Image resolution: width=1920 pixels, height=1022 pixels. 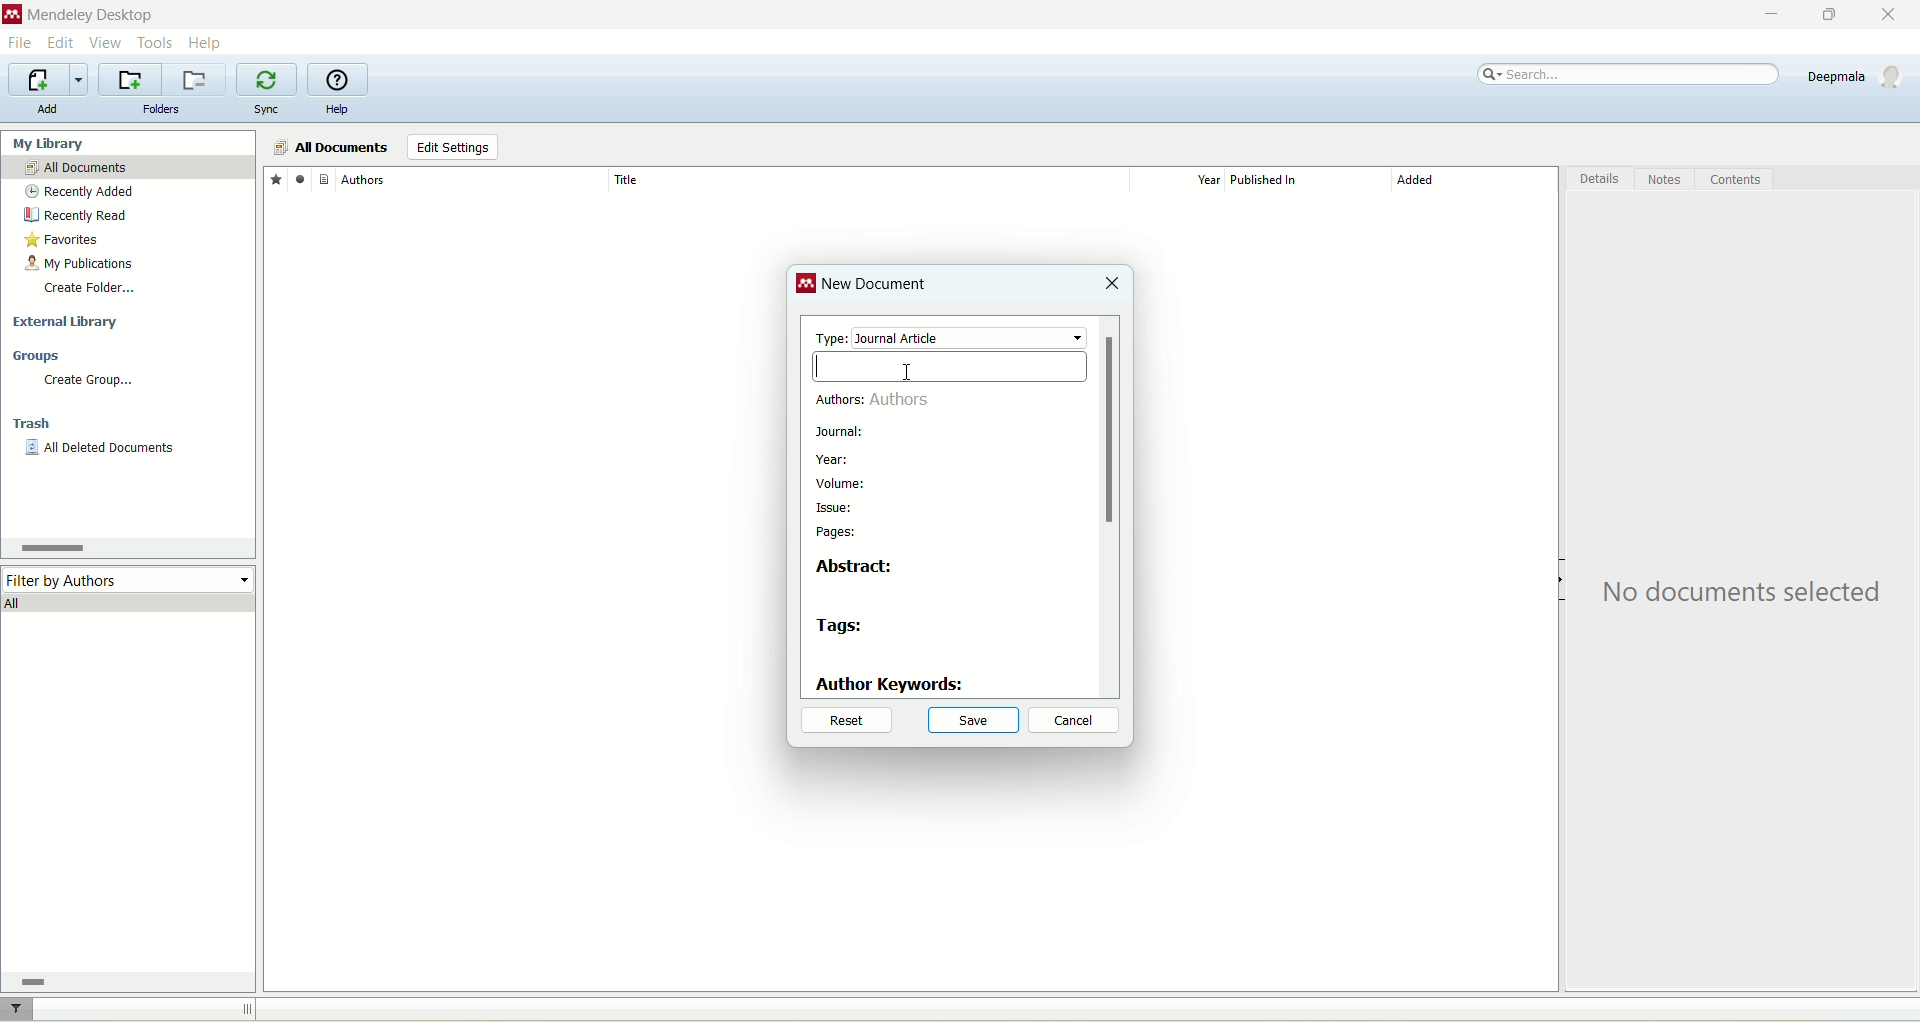 I want to click on create group, so click(x=87, y=380).